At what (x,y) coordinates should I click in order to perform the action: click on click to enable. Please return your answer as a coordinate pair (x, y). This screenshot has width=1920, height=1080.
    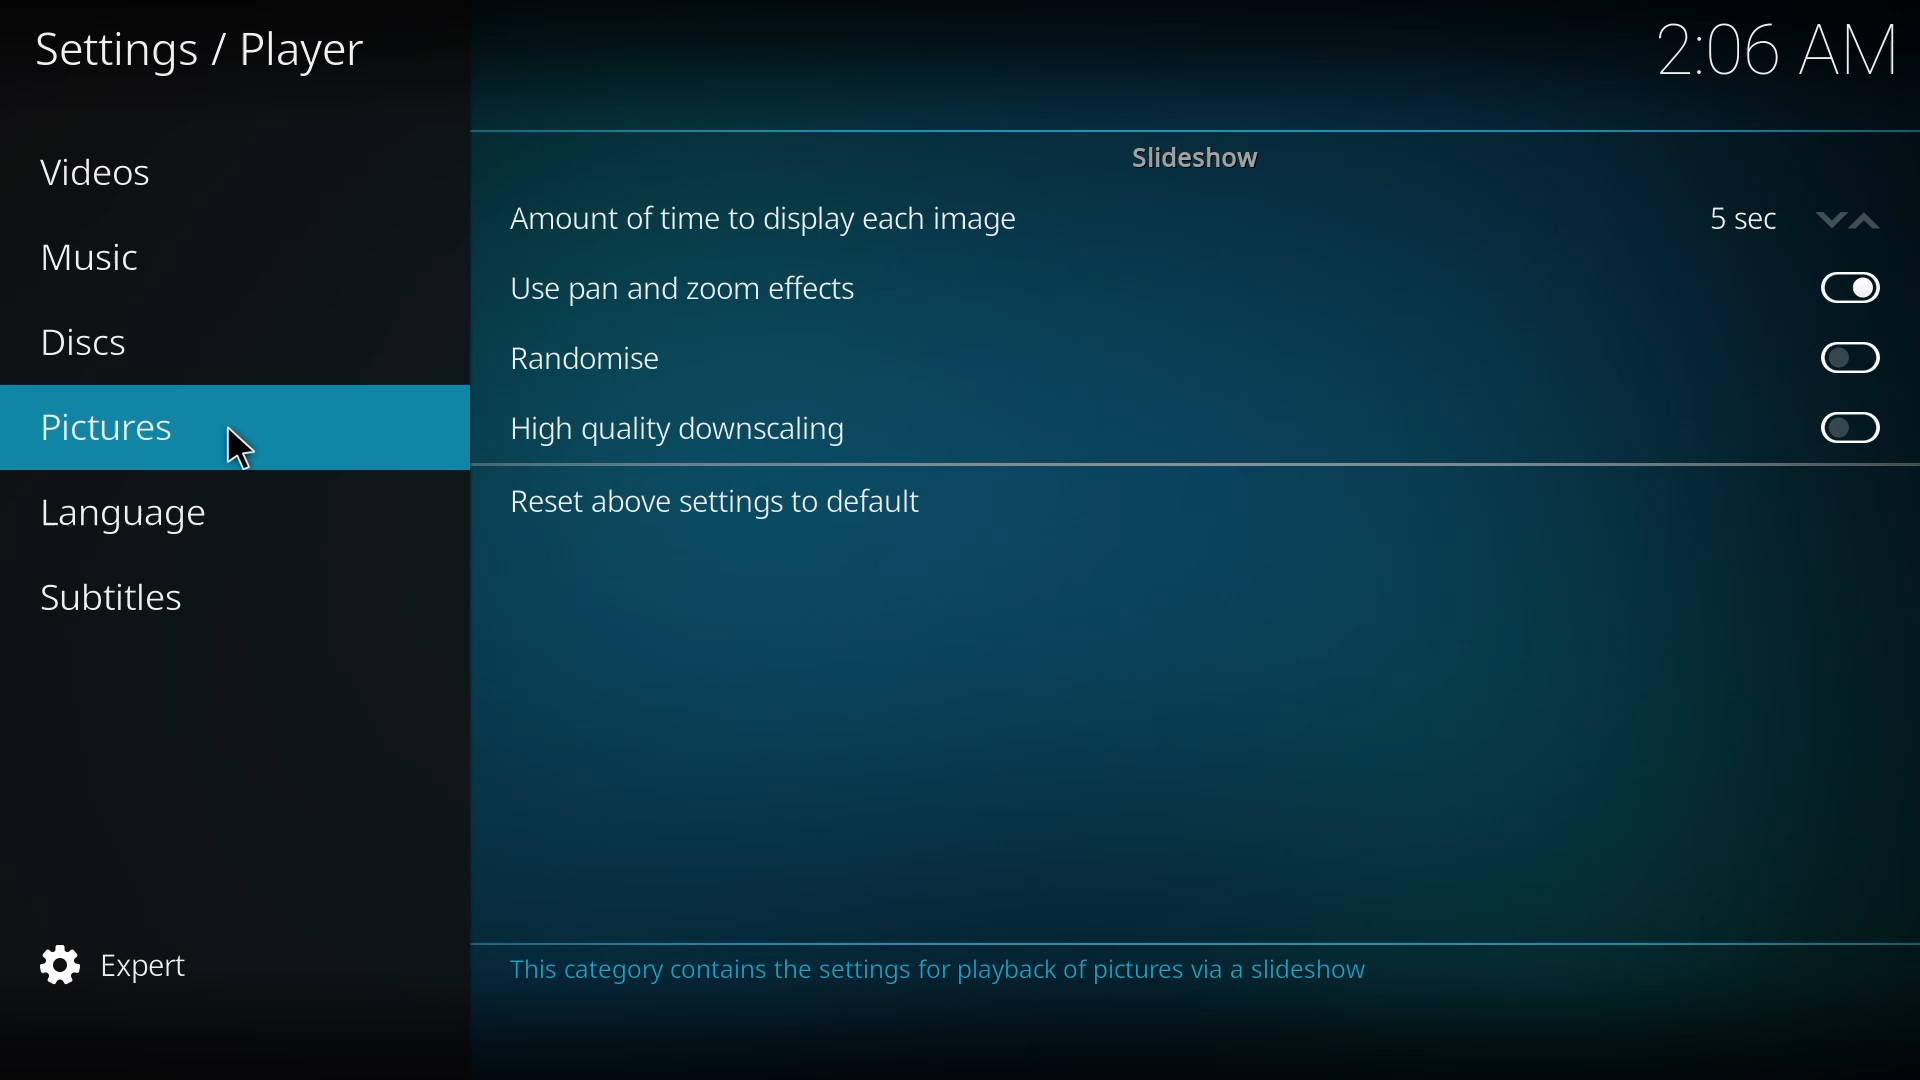
    Looking at the image, I should click on (1852, 359).